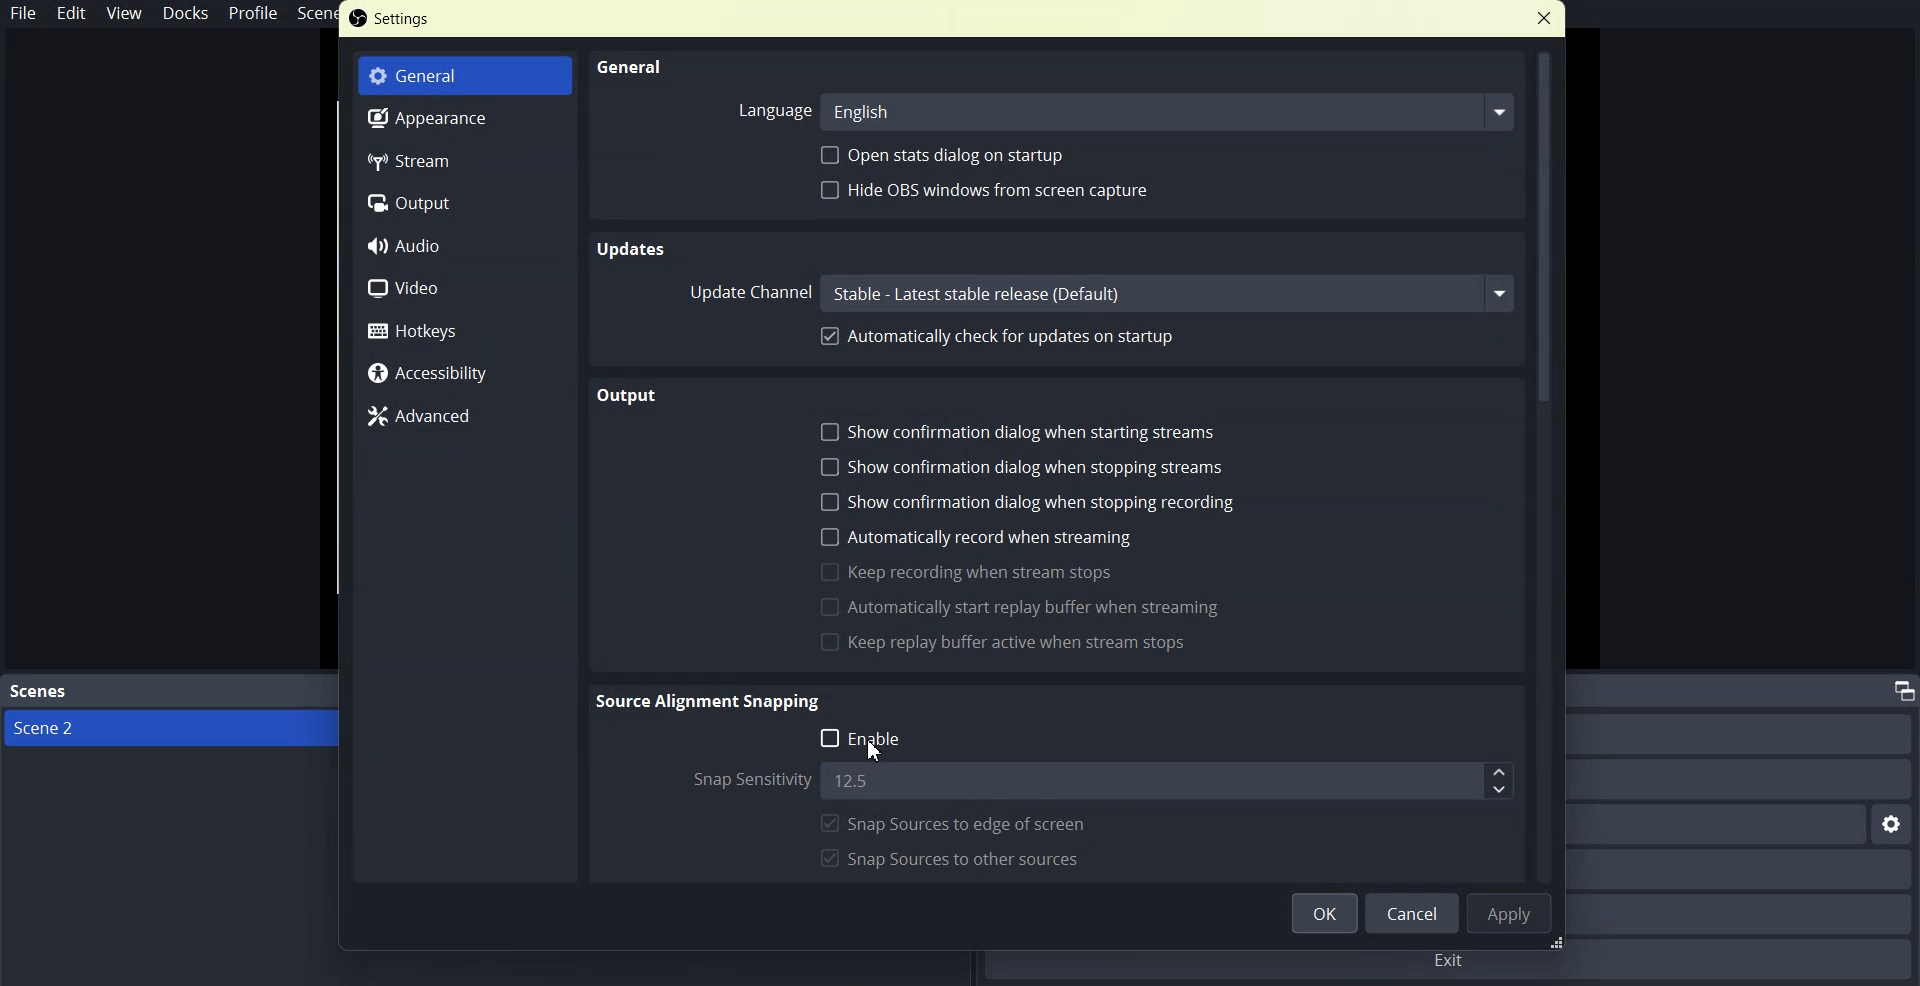 The height and width of the screenshot is (986, 1920). What do you see at coordinates (73, 13) in the screenshot?
I see `Edit` at bounding box center [73, 13].